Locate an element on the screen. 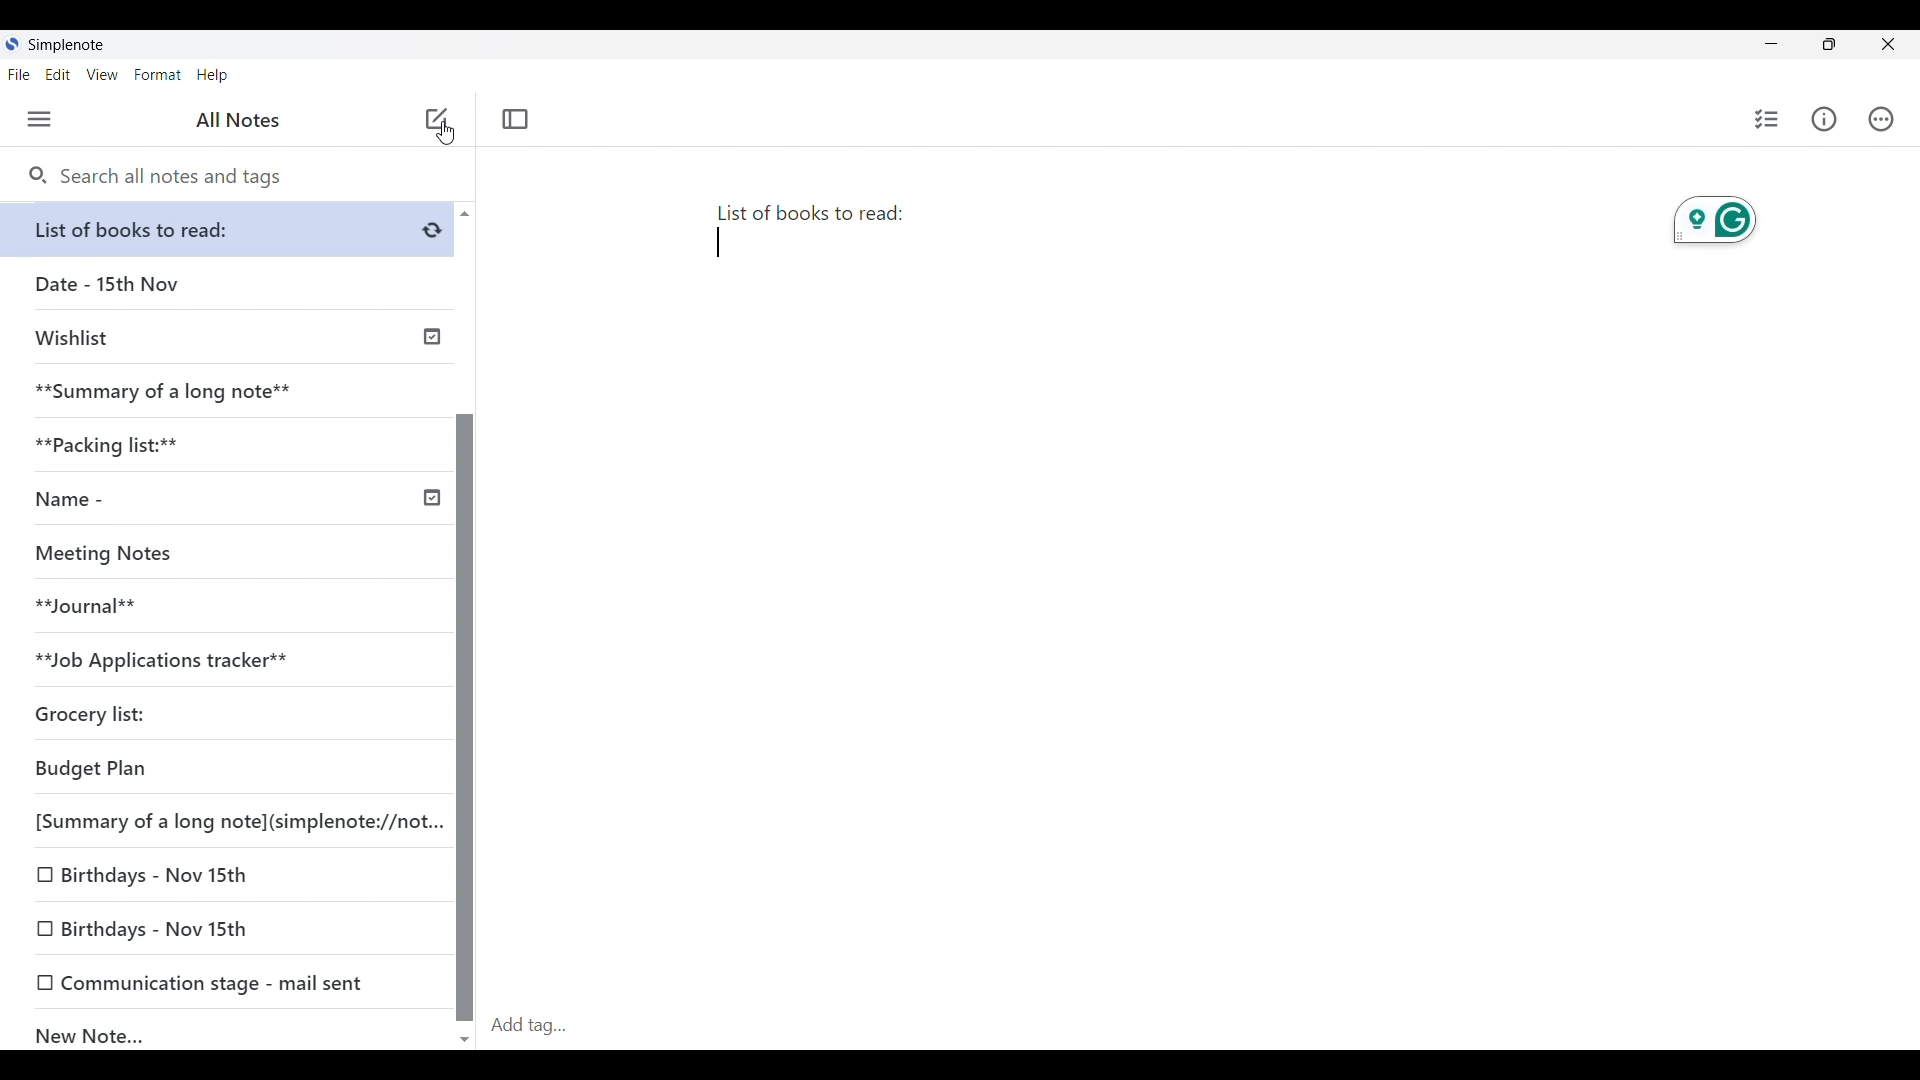  Birthdays - Nov 15th is located at coordinates (229, 930).